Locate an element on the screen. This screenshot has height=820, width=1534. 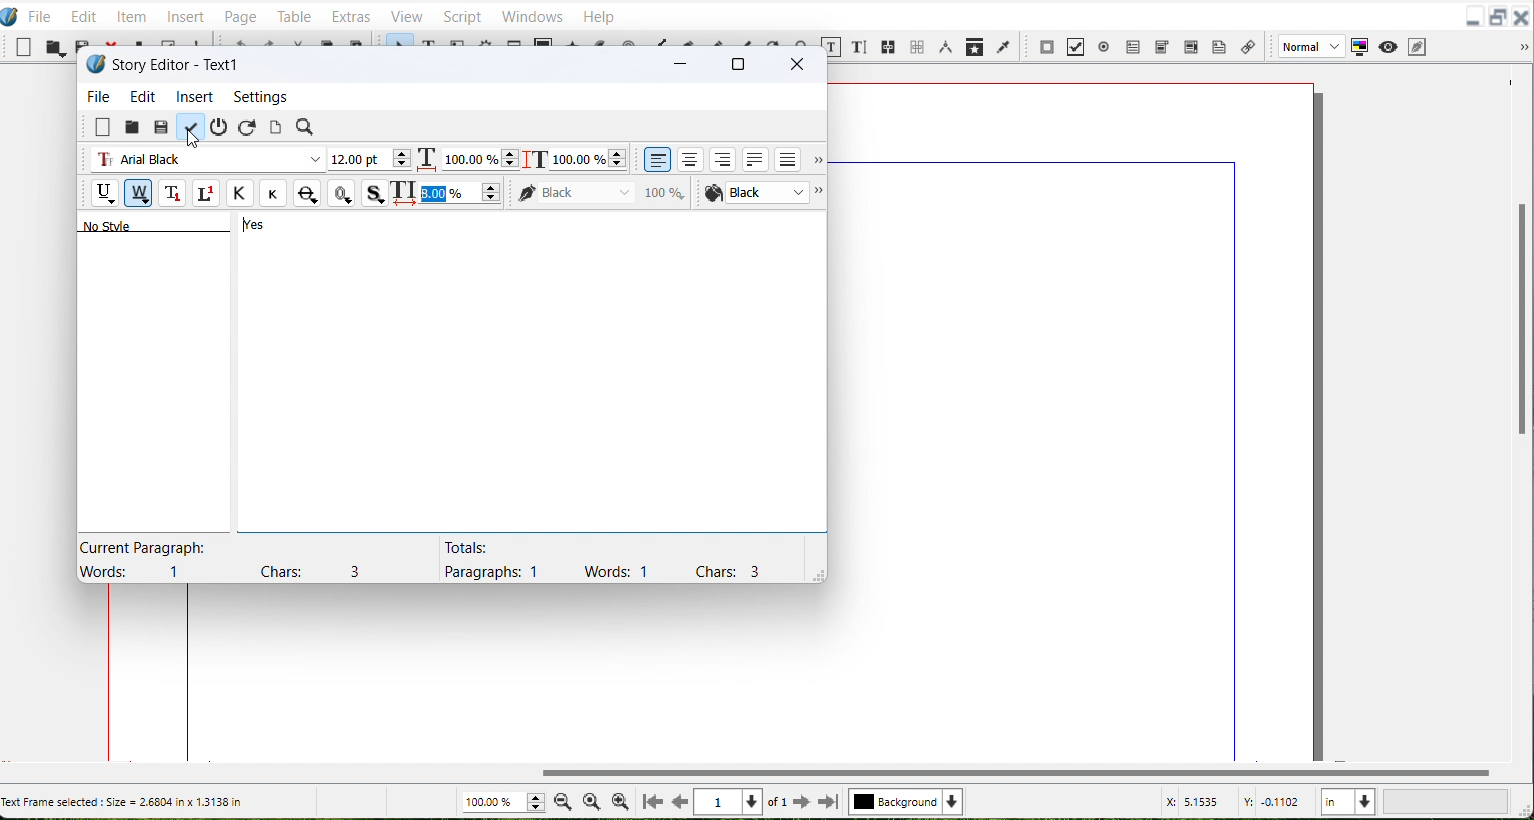
Superscript is located at coordinates (206, 193).